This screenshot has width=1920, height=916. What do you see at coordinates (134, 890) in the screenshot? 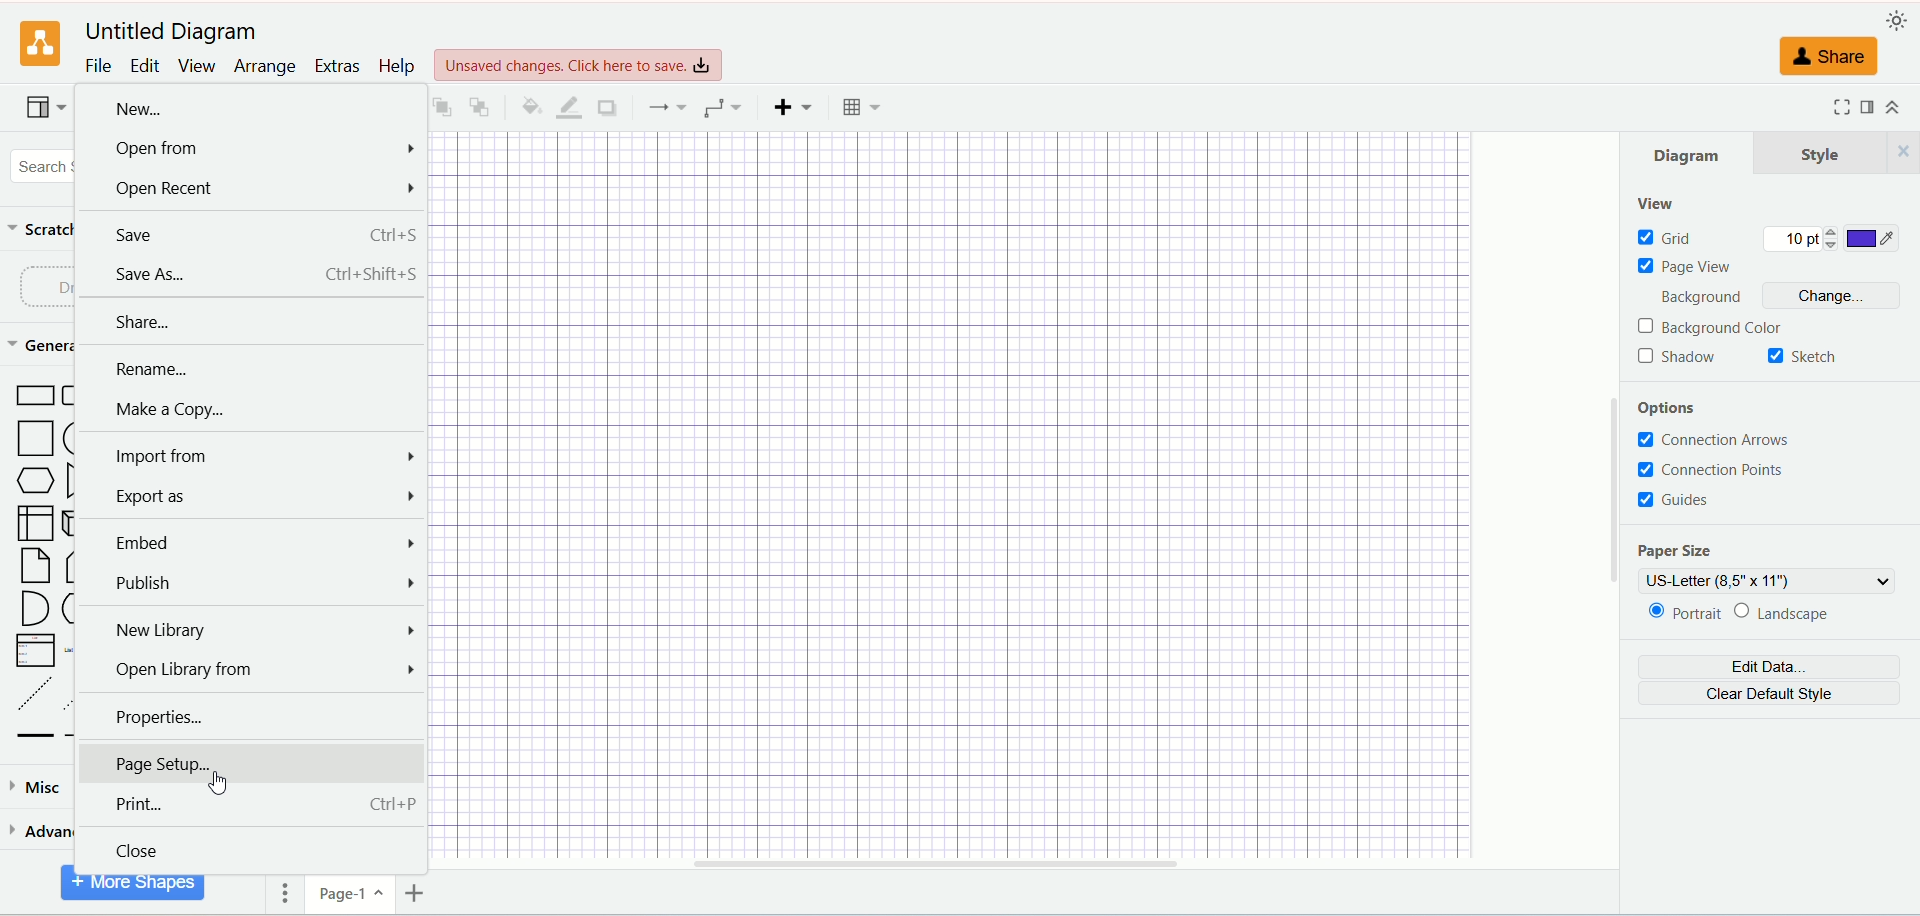
I see `more shapes` at bounding box center [134, 890].